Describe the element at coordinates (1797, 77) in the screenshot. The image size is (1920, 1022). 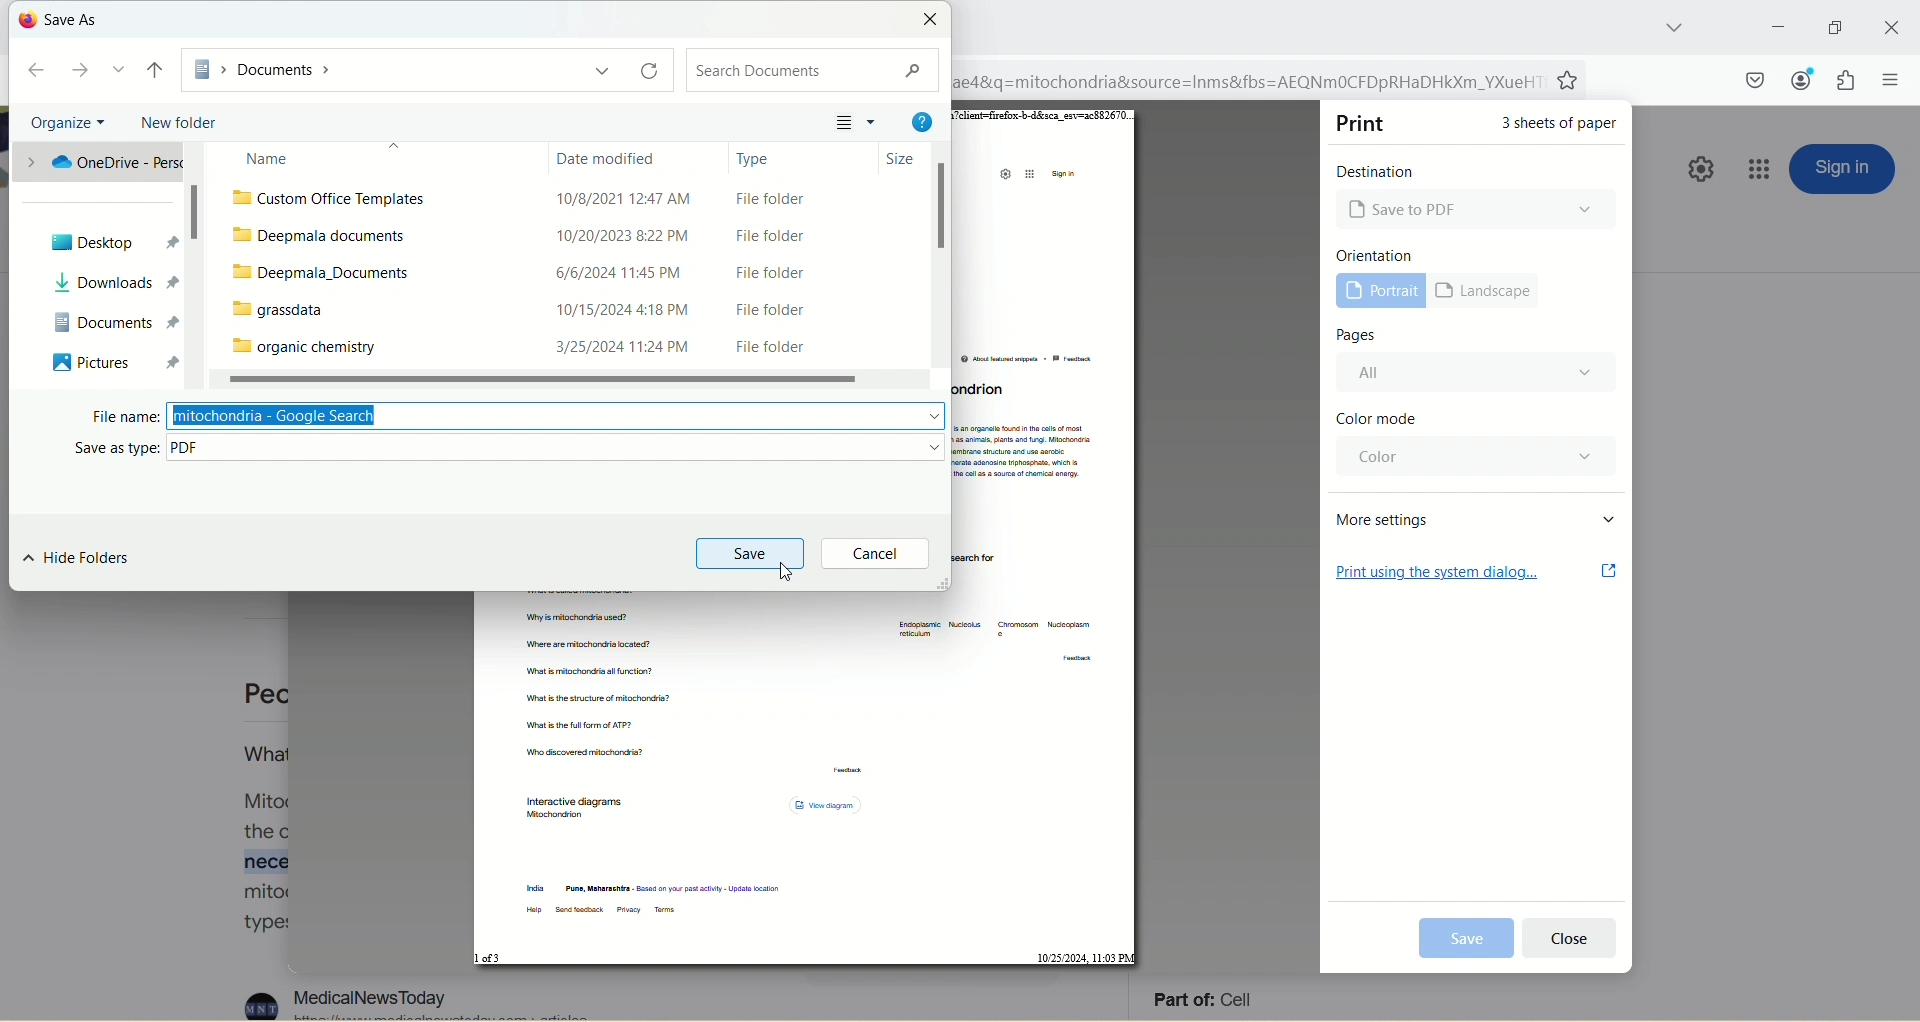
I see `account` at that location.